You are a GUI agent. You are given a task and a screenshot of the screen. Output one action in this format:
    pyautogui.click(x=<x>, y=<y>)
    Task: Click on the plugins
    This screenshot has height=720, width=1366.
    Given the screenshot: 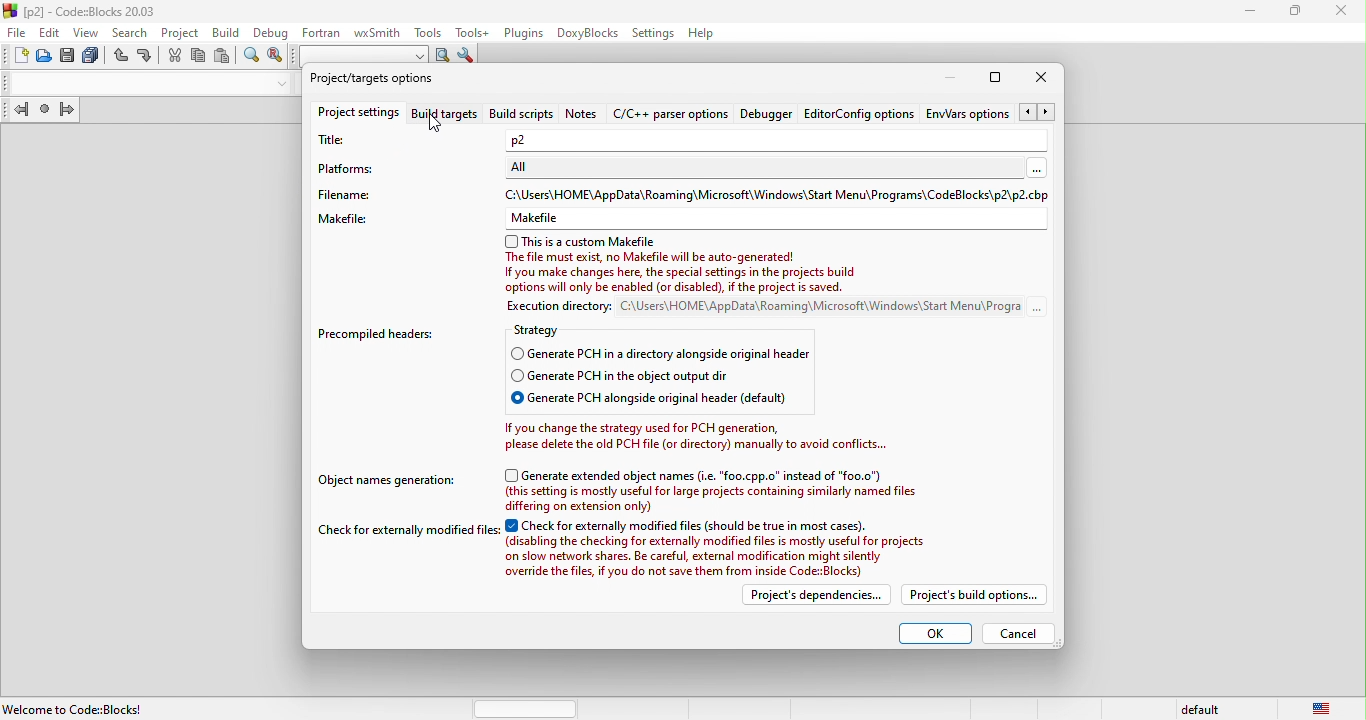 What is the action you would take?
    pyautogui.click(x=521, y=33)
    